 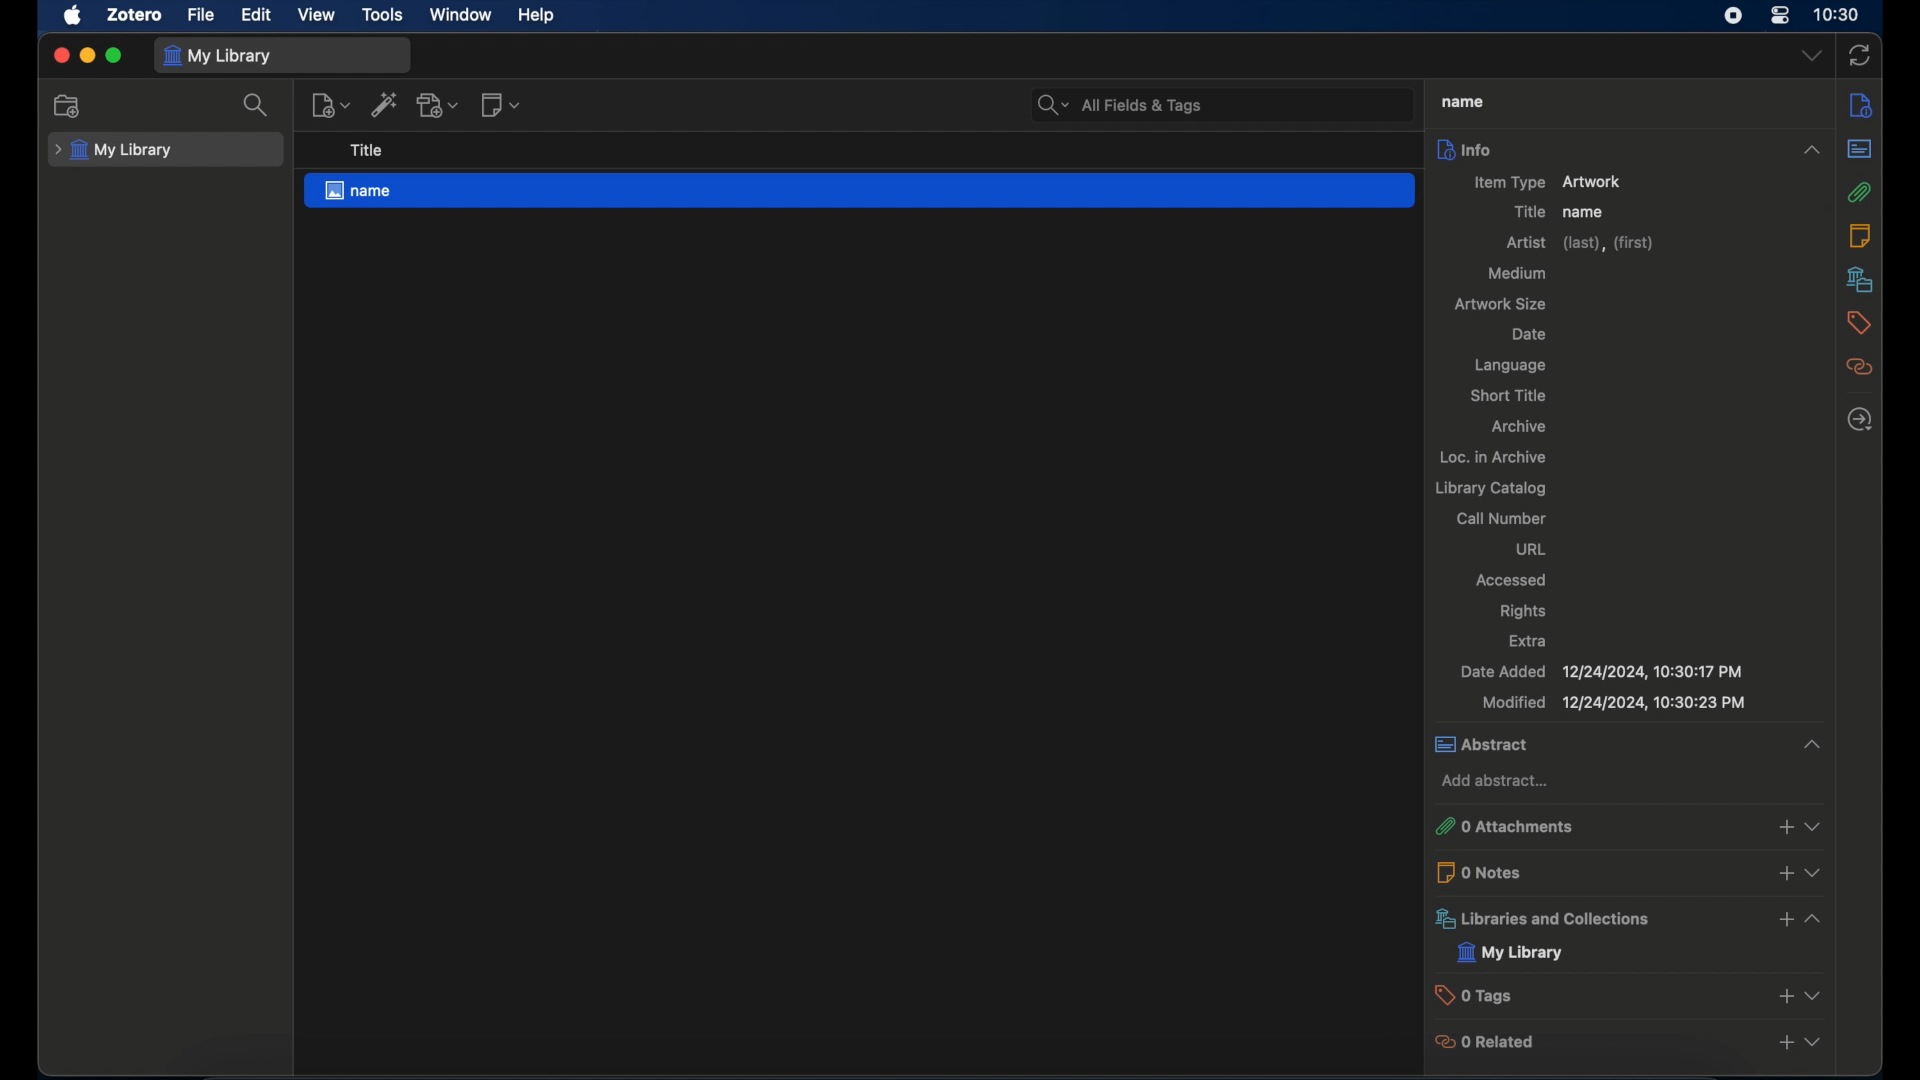 I want to click on file, so click(x=200, y=15).